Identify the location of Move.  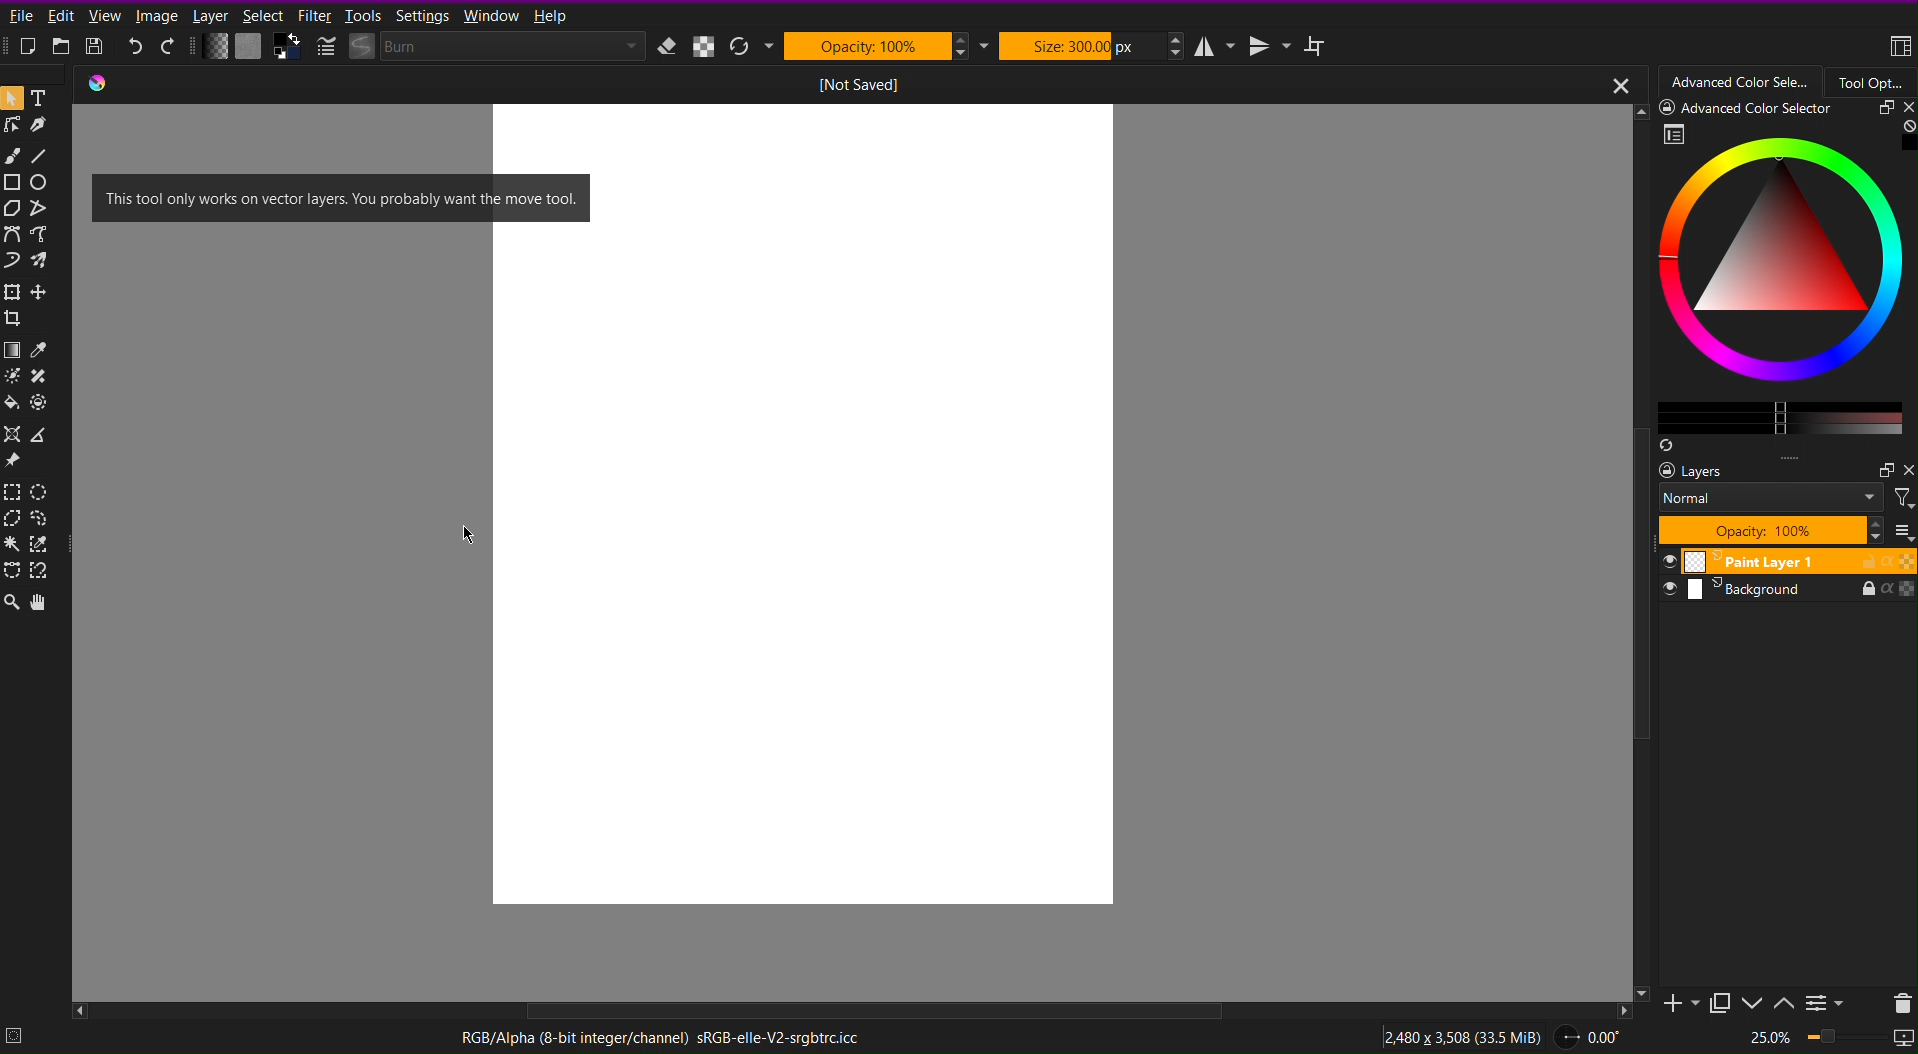
(42, 602).